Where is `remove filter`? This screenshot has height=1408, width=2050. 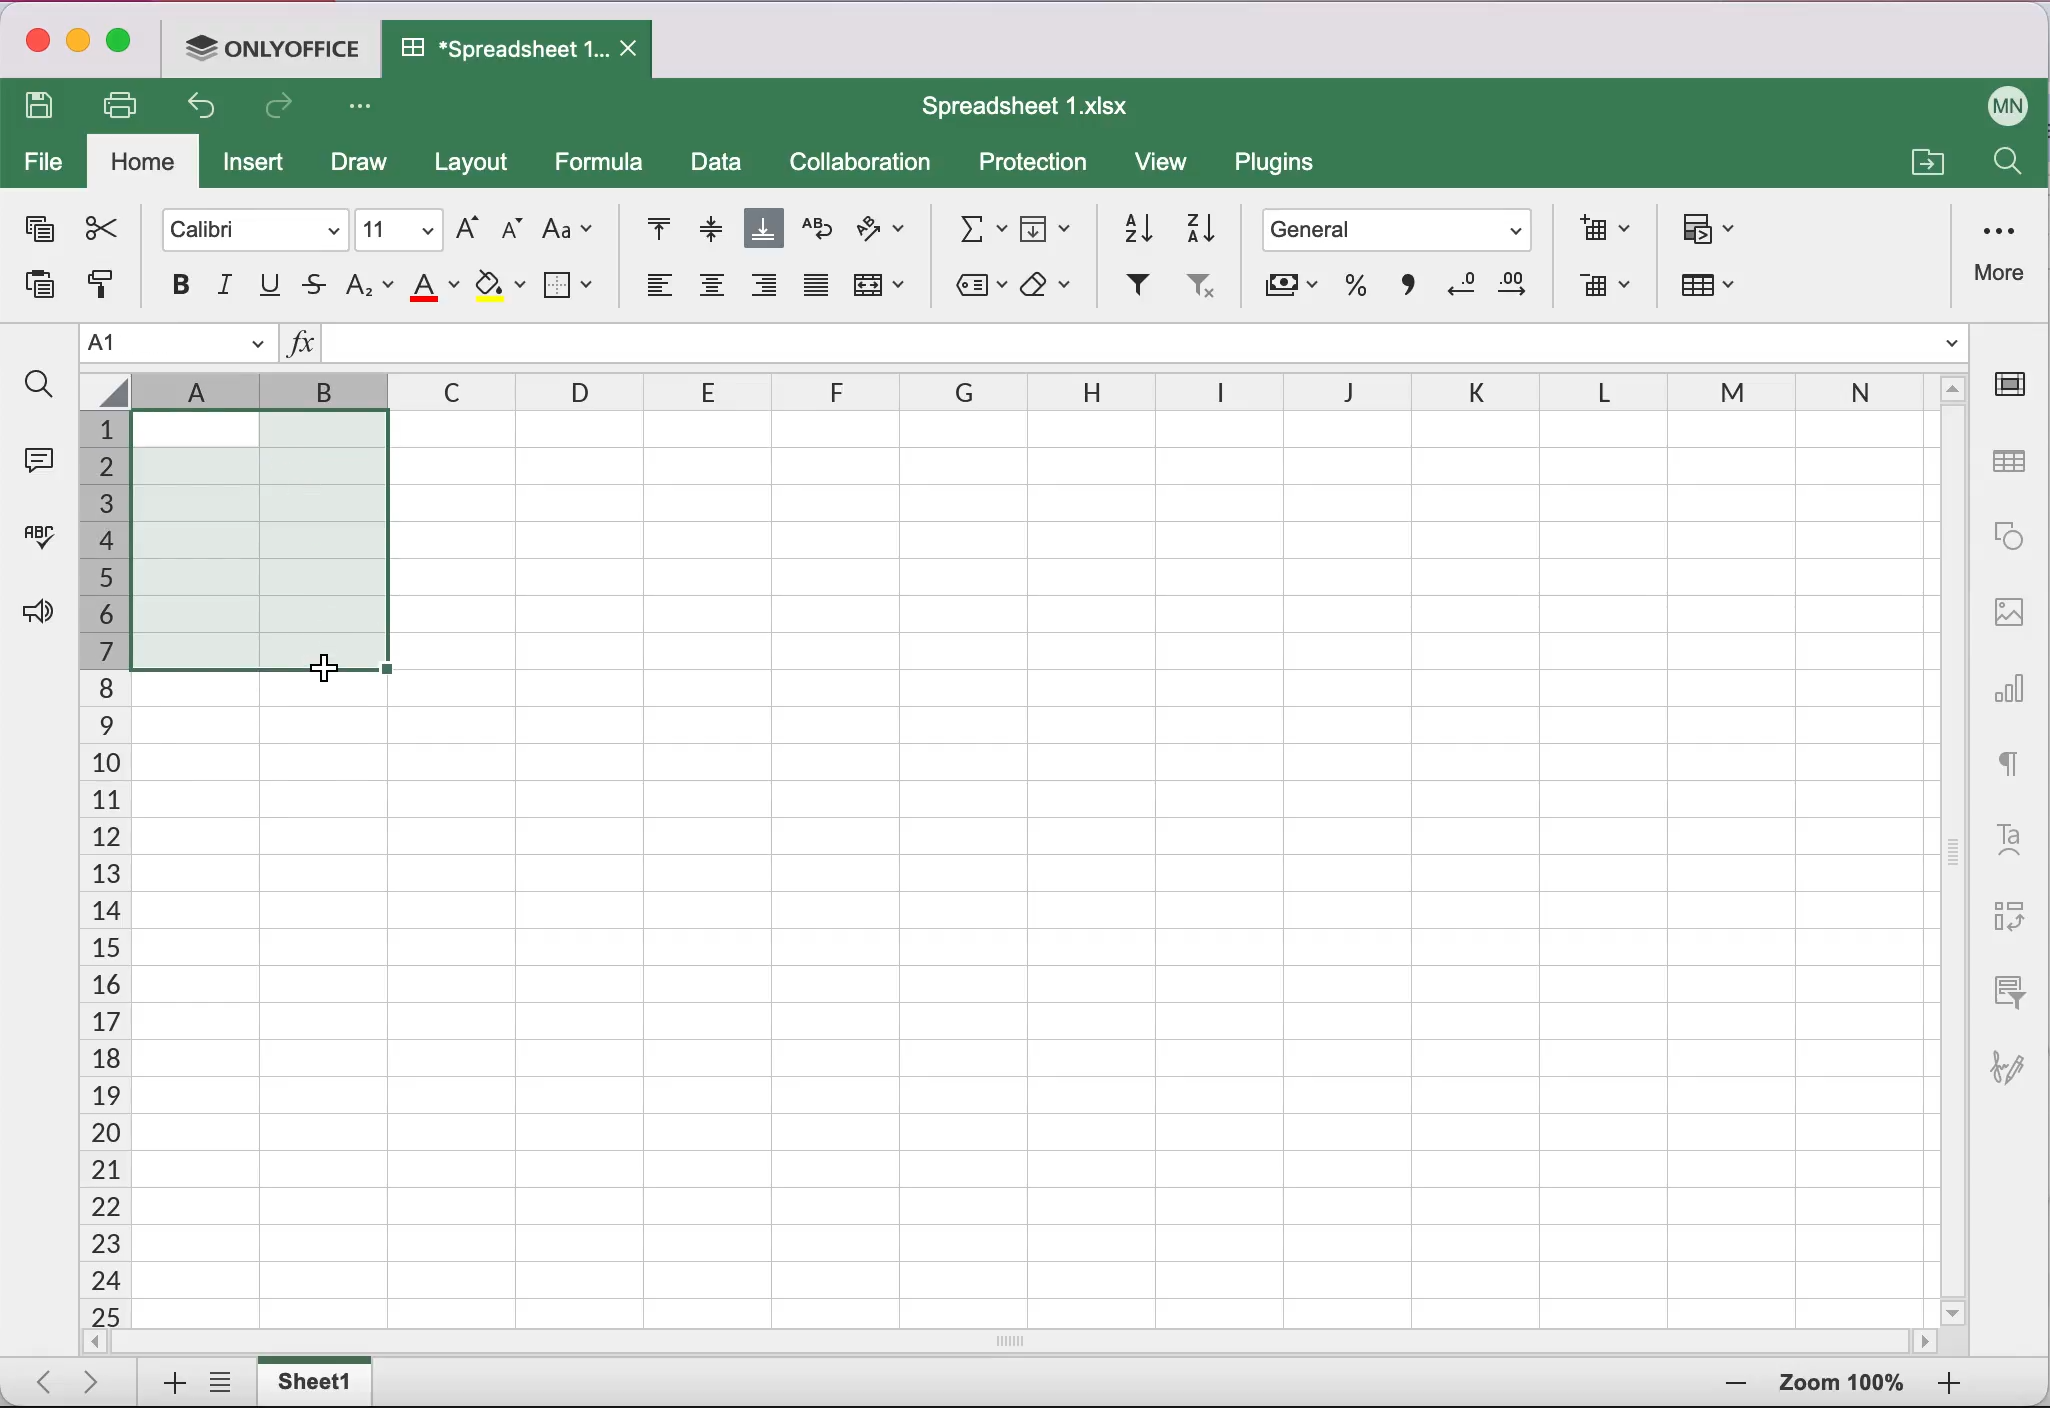 remove filter is located at coordinates (1199, 291).